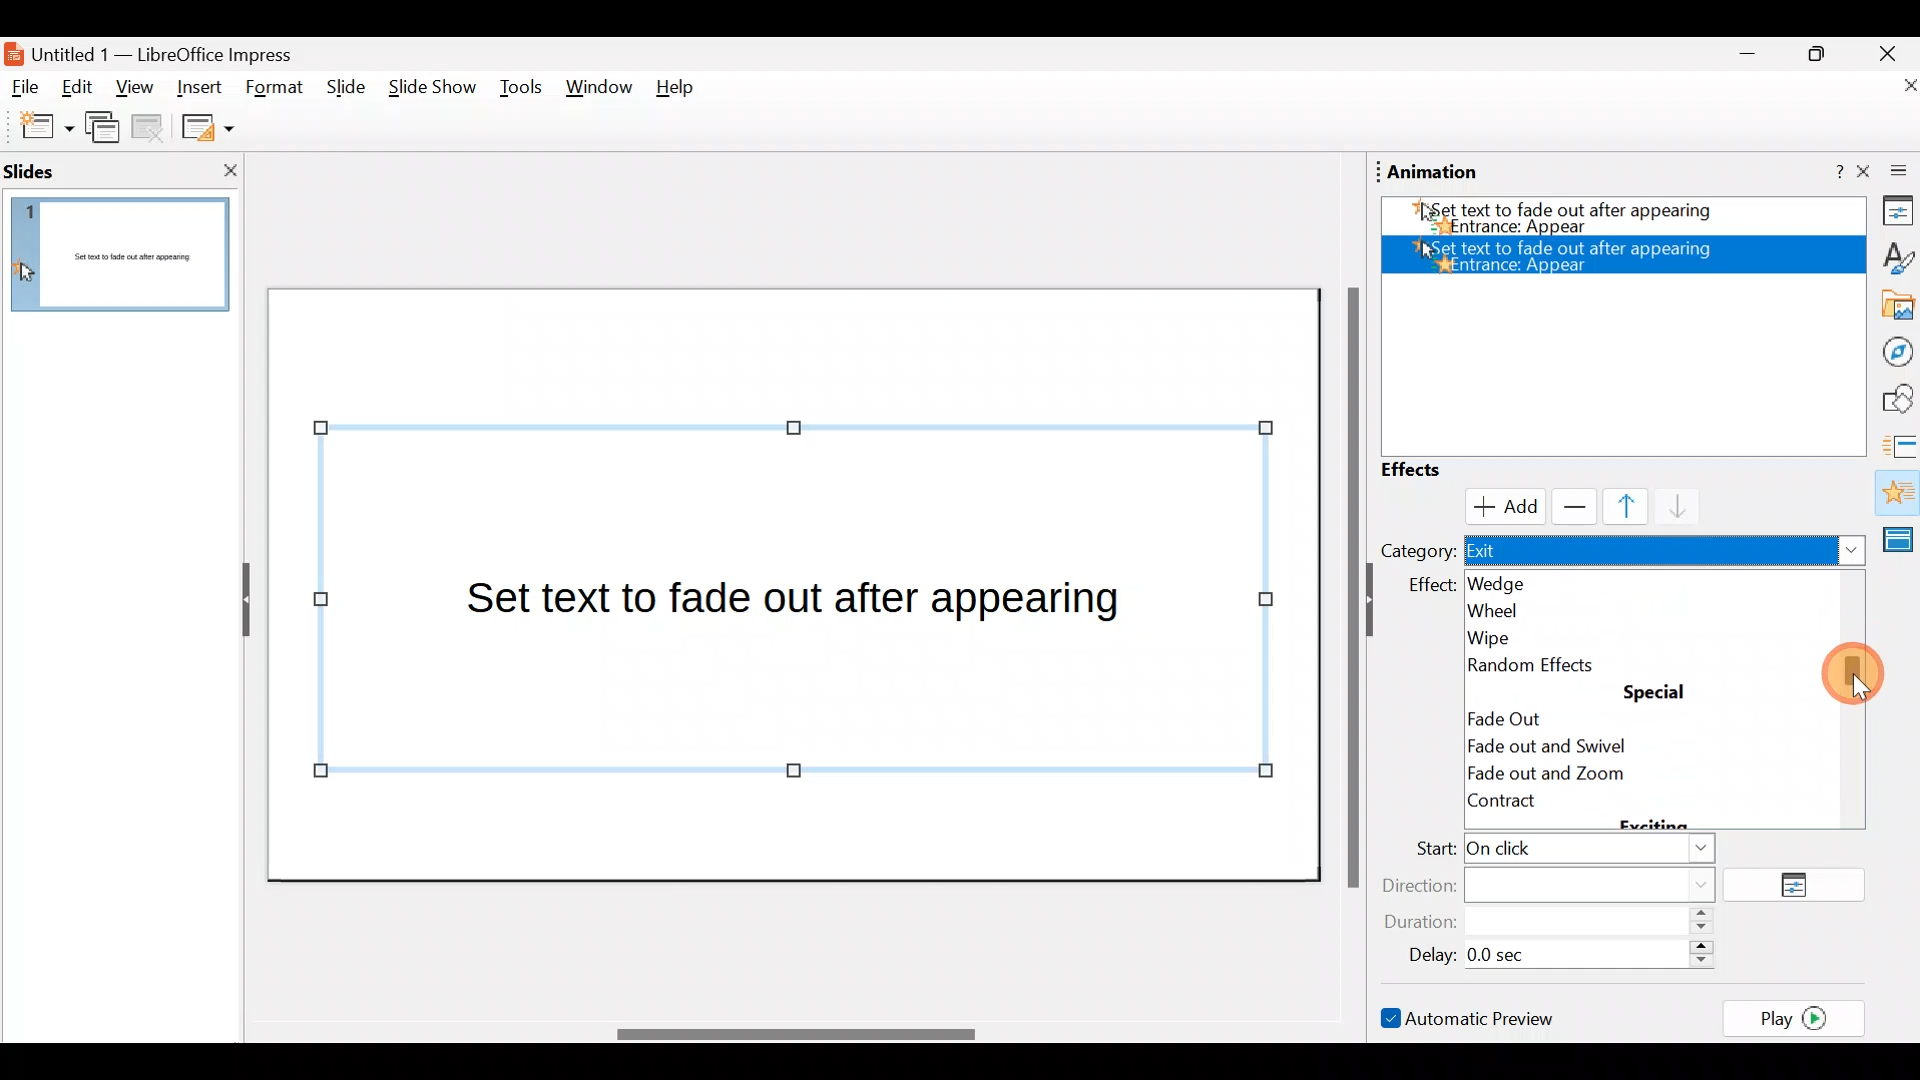 Image resolution: width=1920 pixels, height=1080 pixels. I want to click on Options, so click(1802, 886).